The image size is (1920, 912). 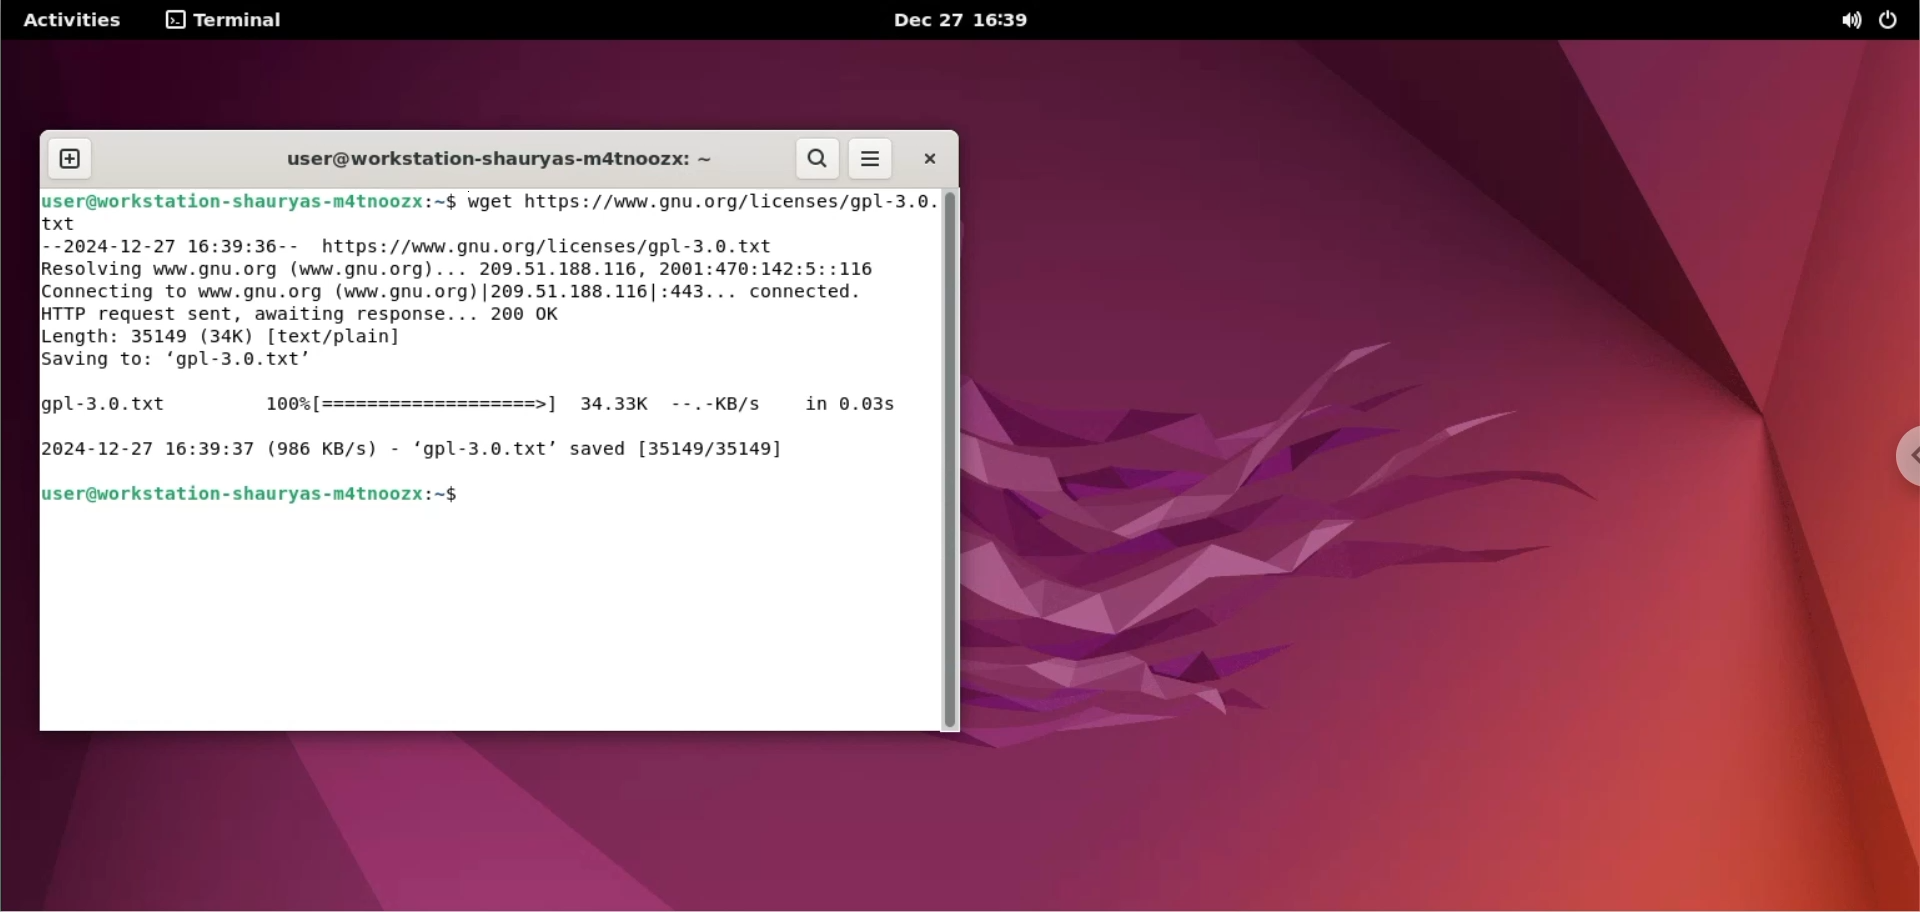 I want to click on power, so click(x=1893, y=19).